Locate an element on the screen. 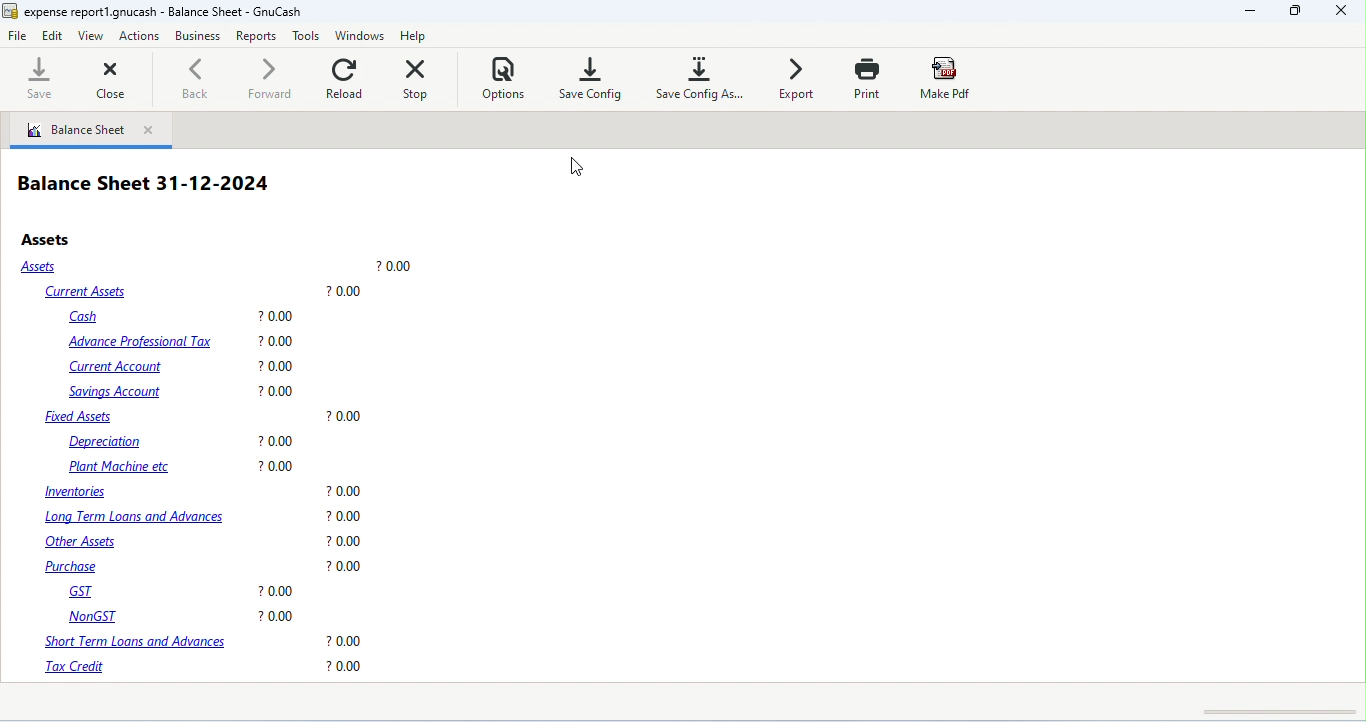  make pdf is located at coordinates (948, 76).